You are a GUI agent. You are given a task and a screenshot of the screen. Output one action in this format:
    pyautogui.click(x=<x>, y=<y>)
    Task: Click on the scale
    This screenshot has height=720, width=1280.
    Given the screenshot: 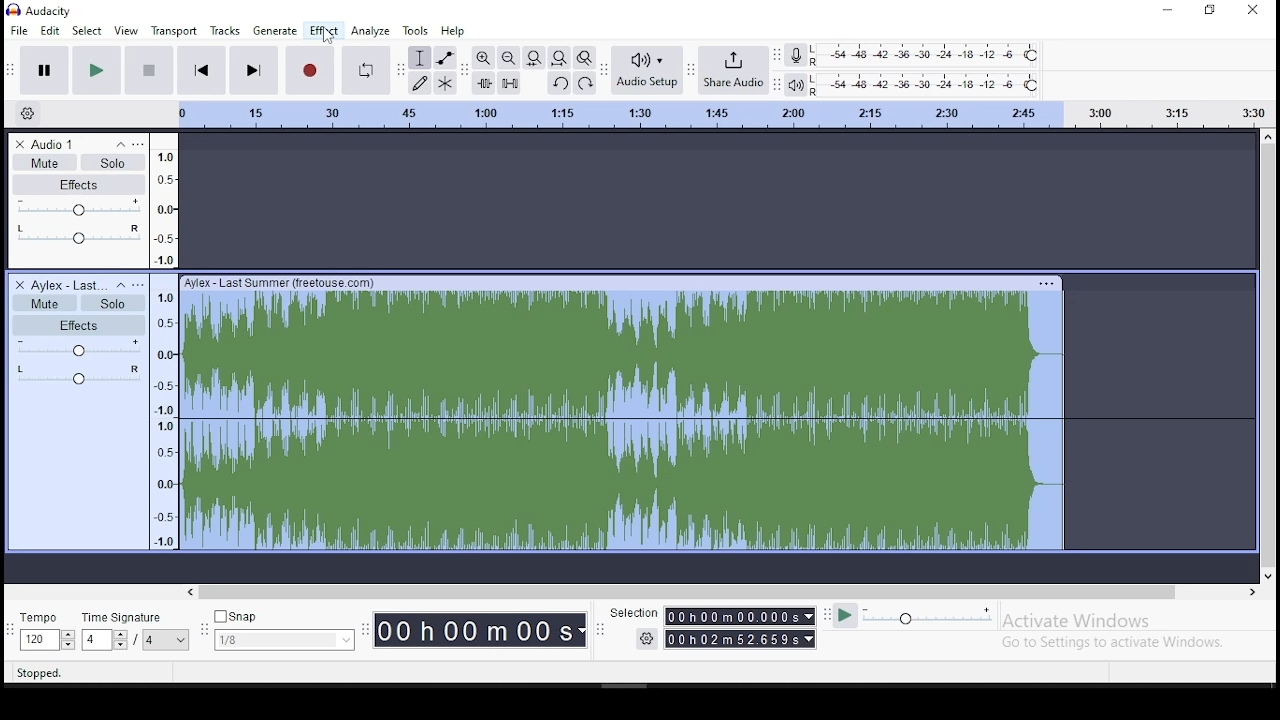 What is the action you would take?
    pyautogui.click(x=164, y=341)
    